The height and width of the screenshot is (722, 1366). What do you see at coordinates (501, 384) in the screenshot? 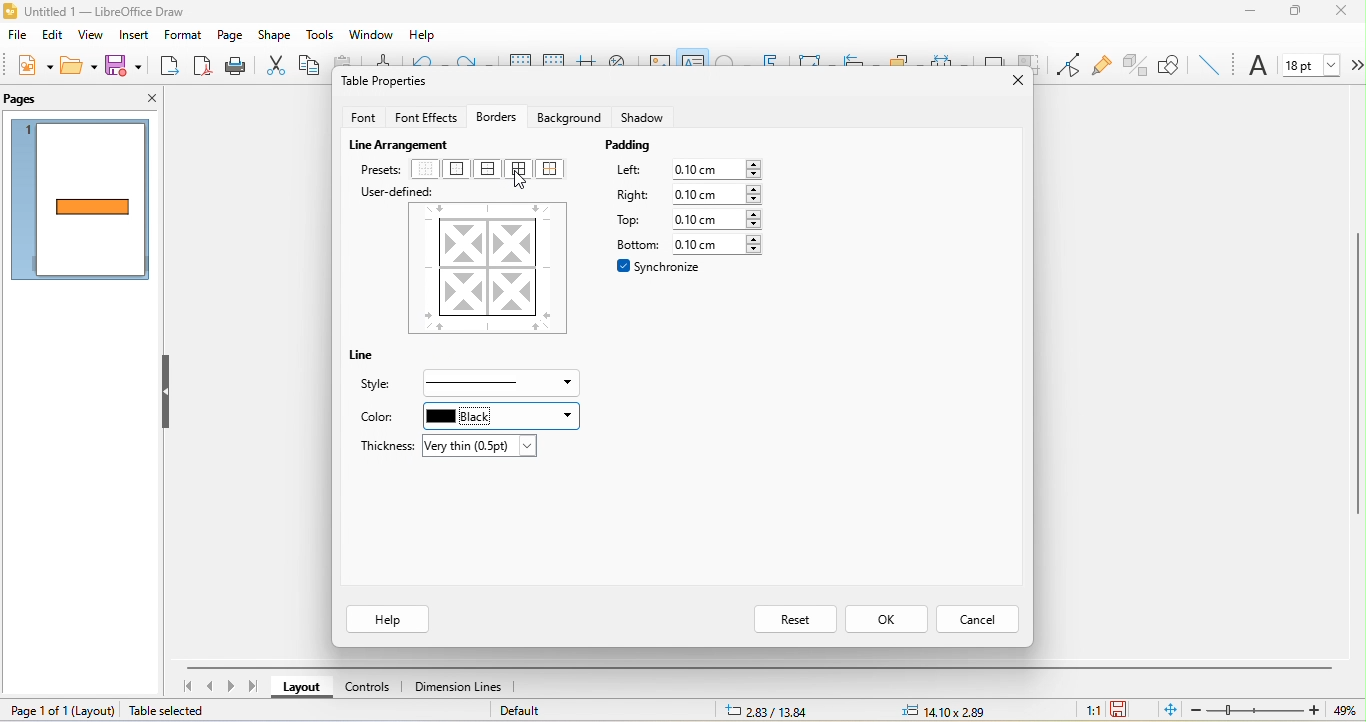
I see `border style` at bounding box center [501, 384].